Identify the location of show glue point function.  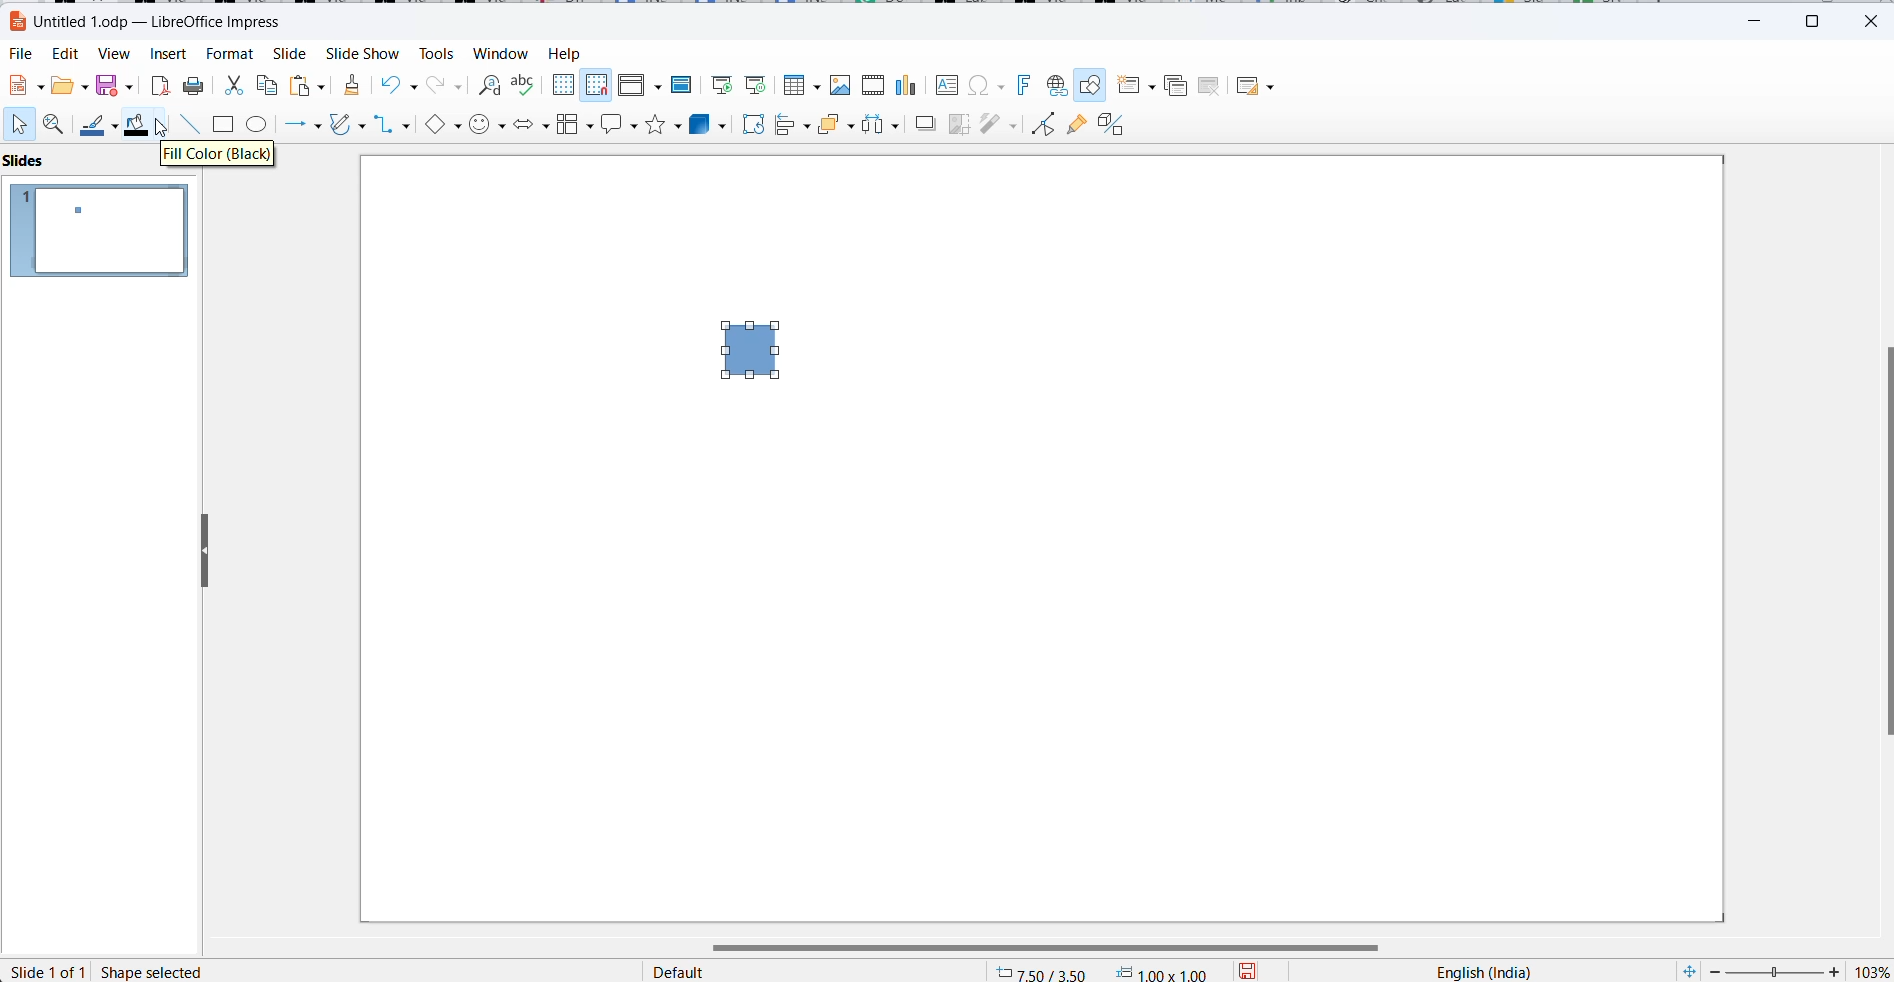
(1075, 126).